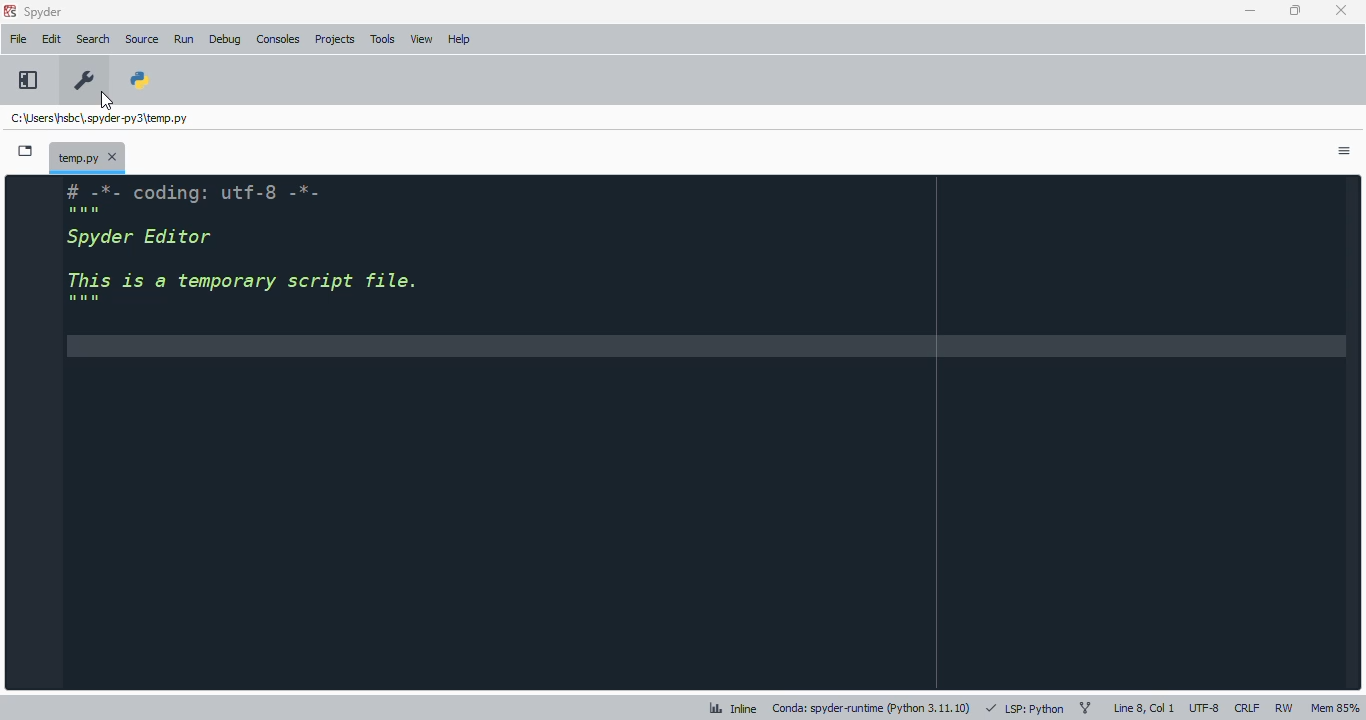 This screenshot has height=720, width=1366. Describe the element at coordinates (52, 39) in the screenshot. I see `edit` at that location.